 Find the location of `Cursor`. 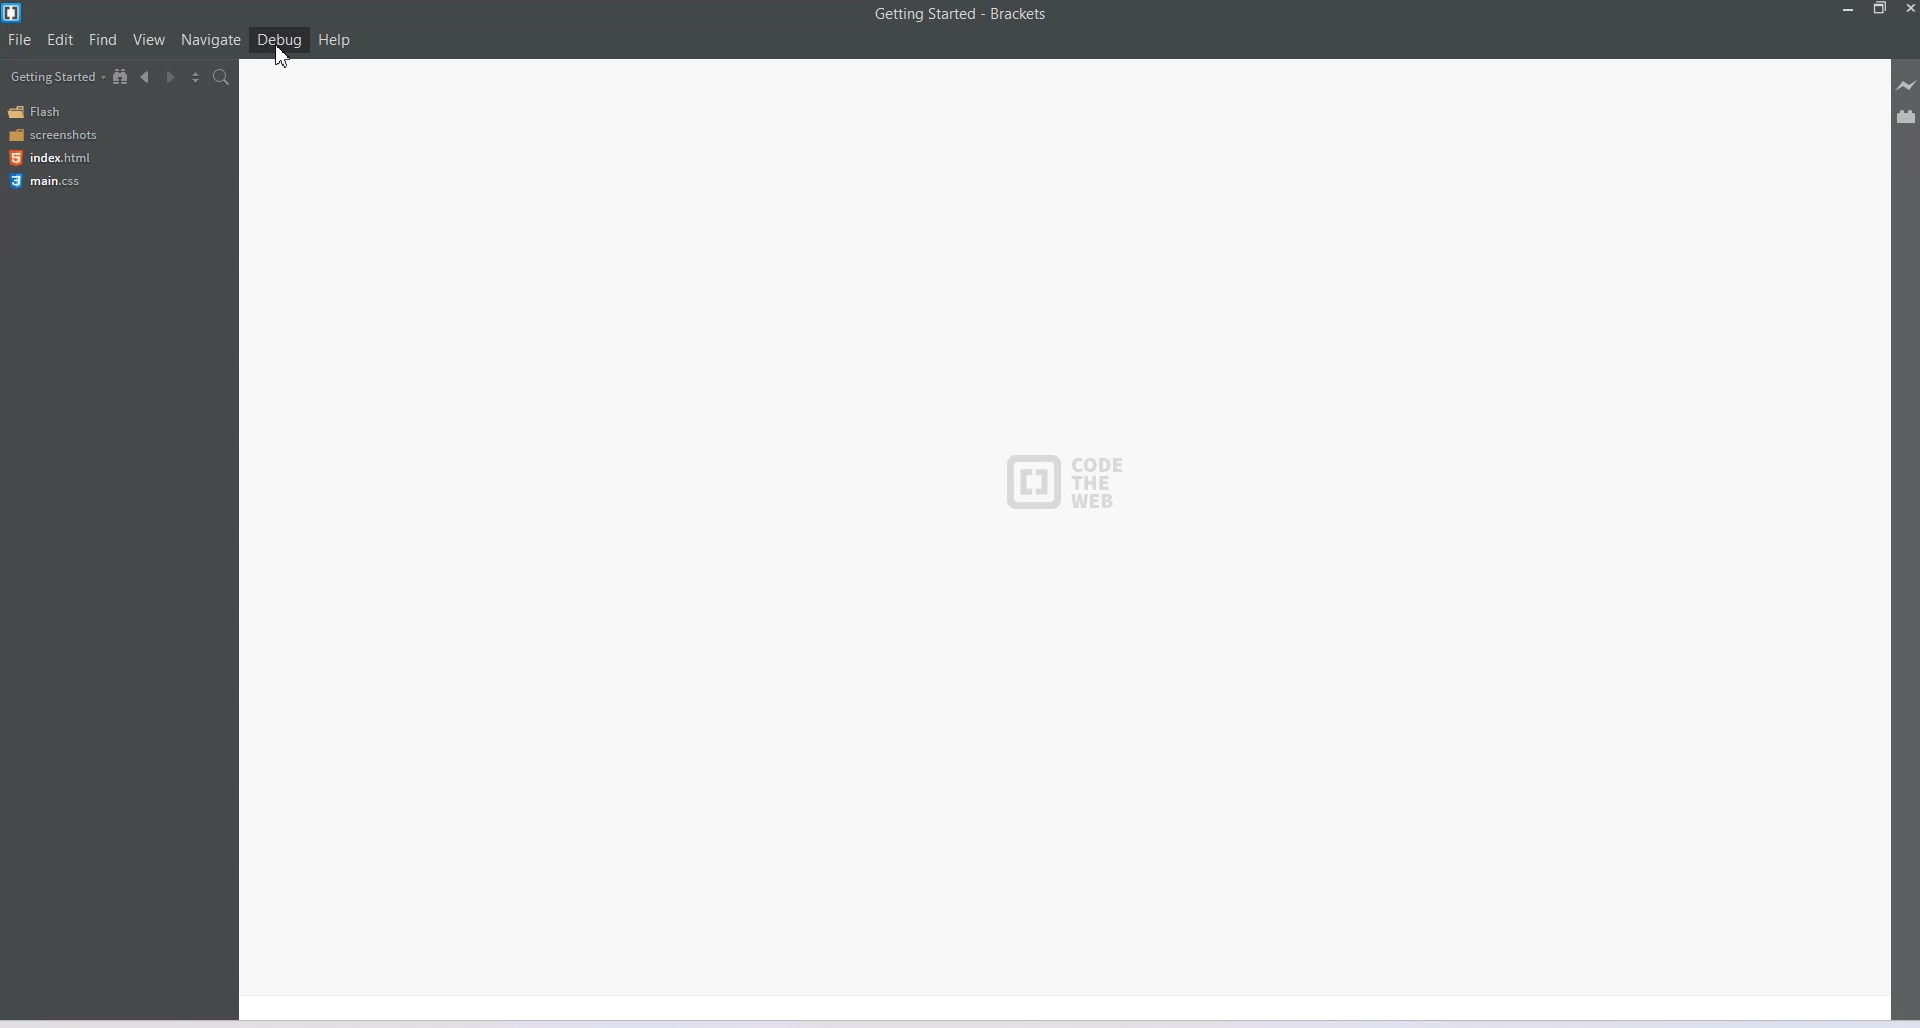

Cursor is located at coordinates (287, 64).